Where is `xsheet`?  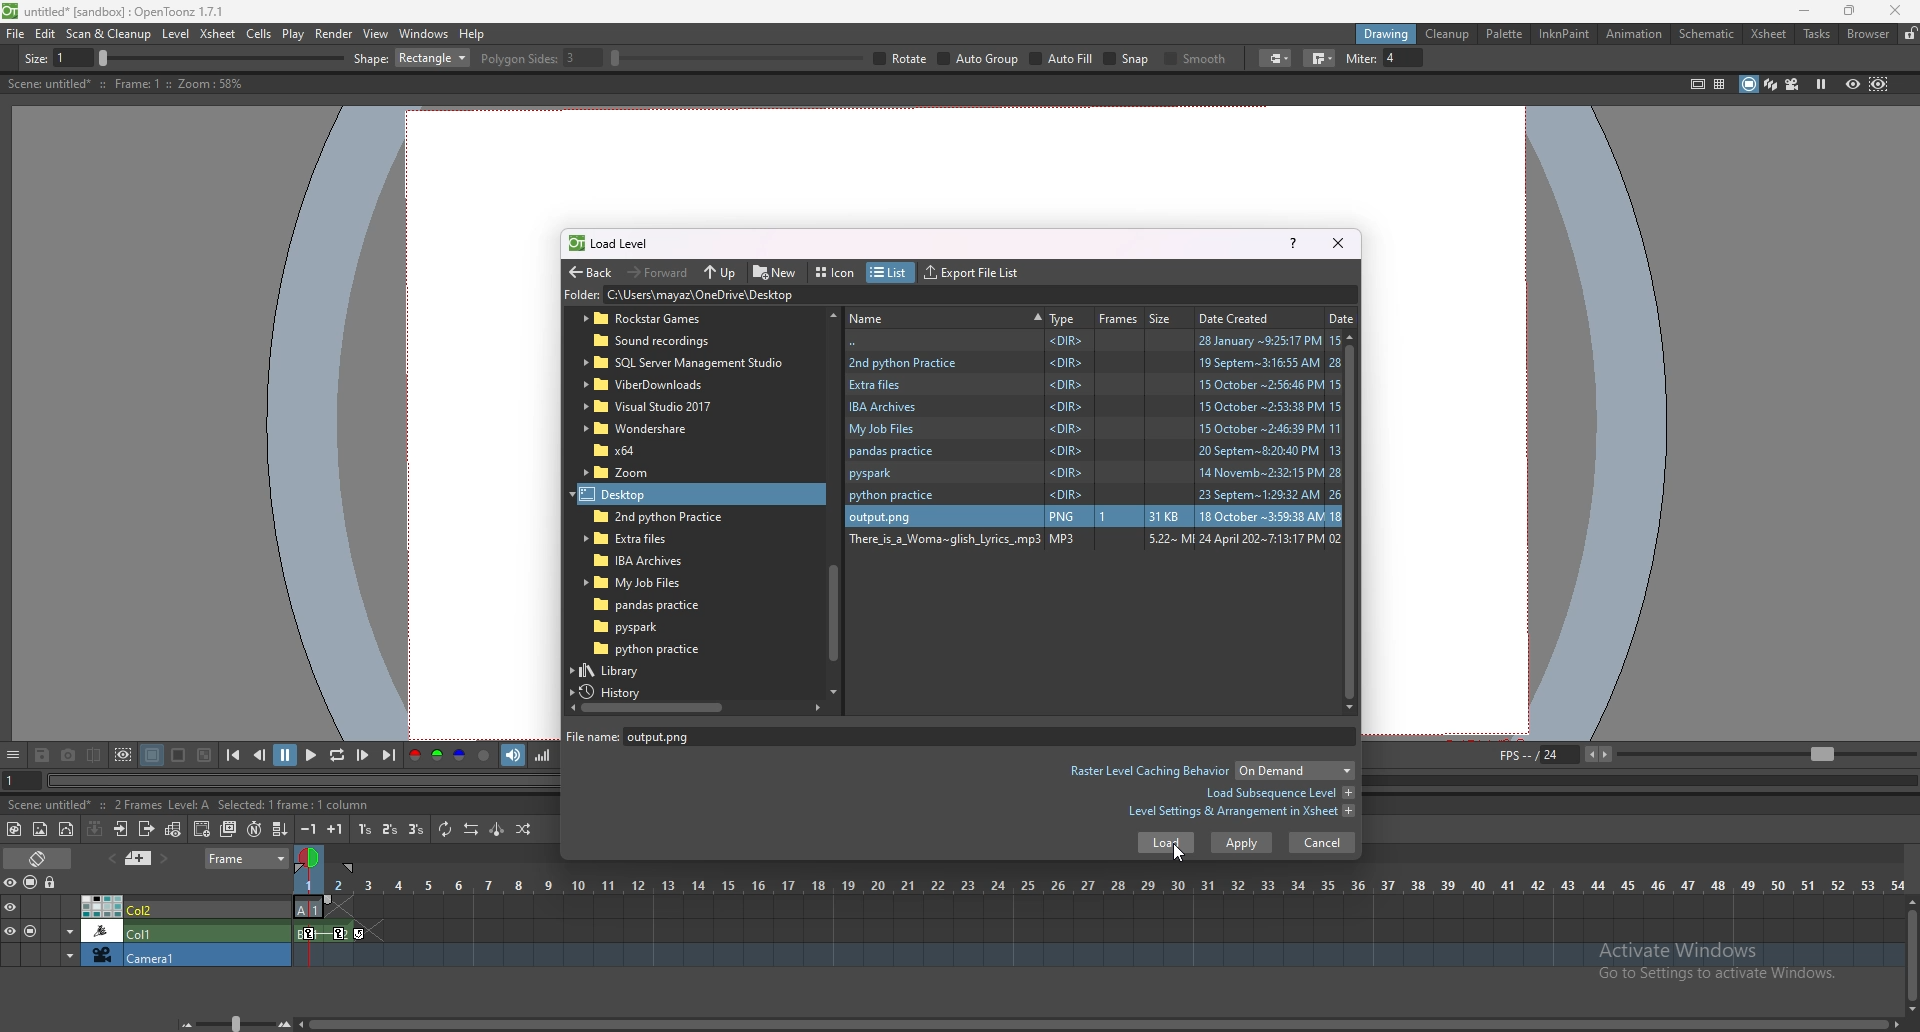
xsheet is located at coordinates (1769, 34).